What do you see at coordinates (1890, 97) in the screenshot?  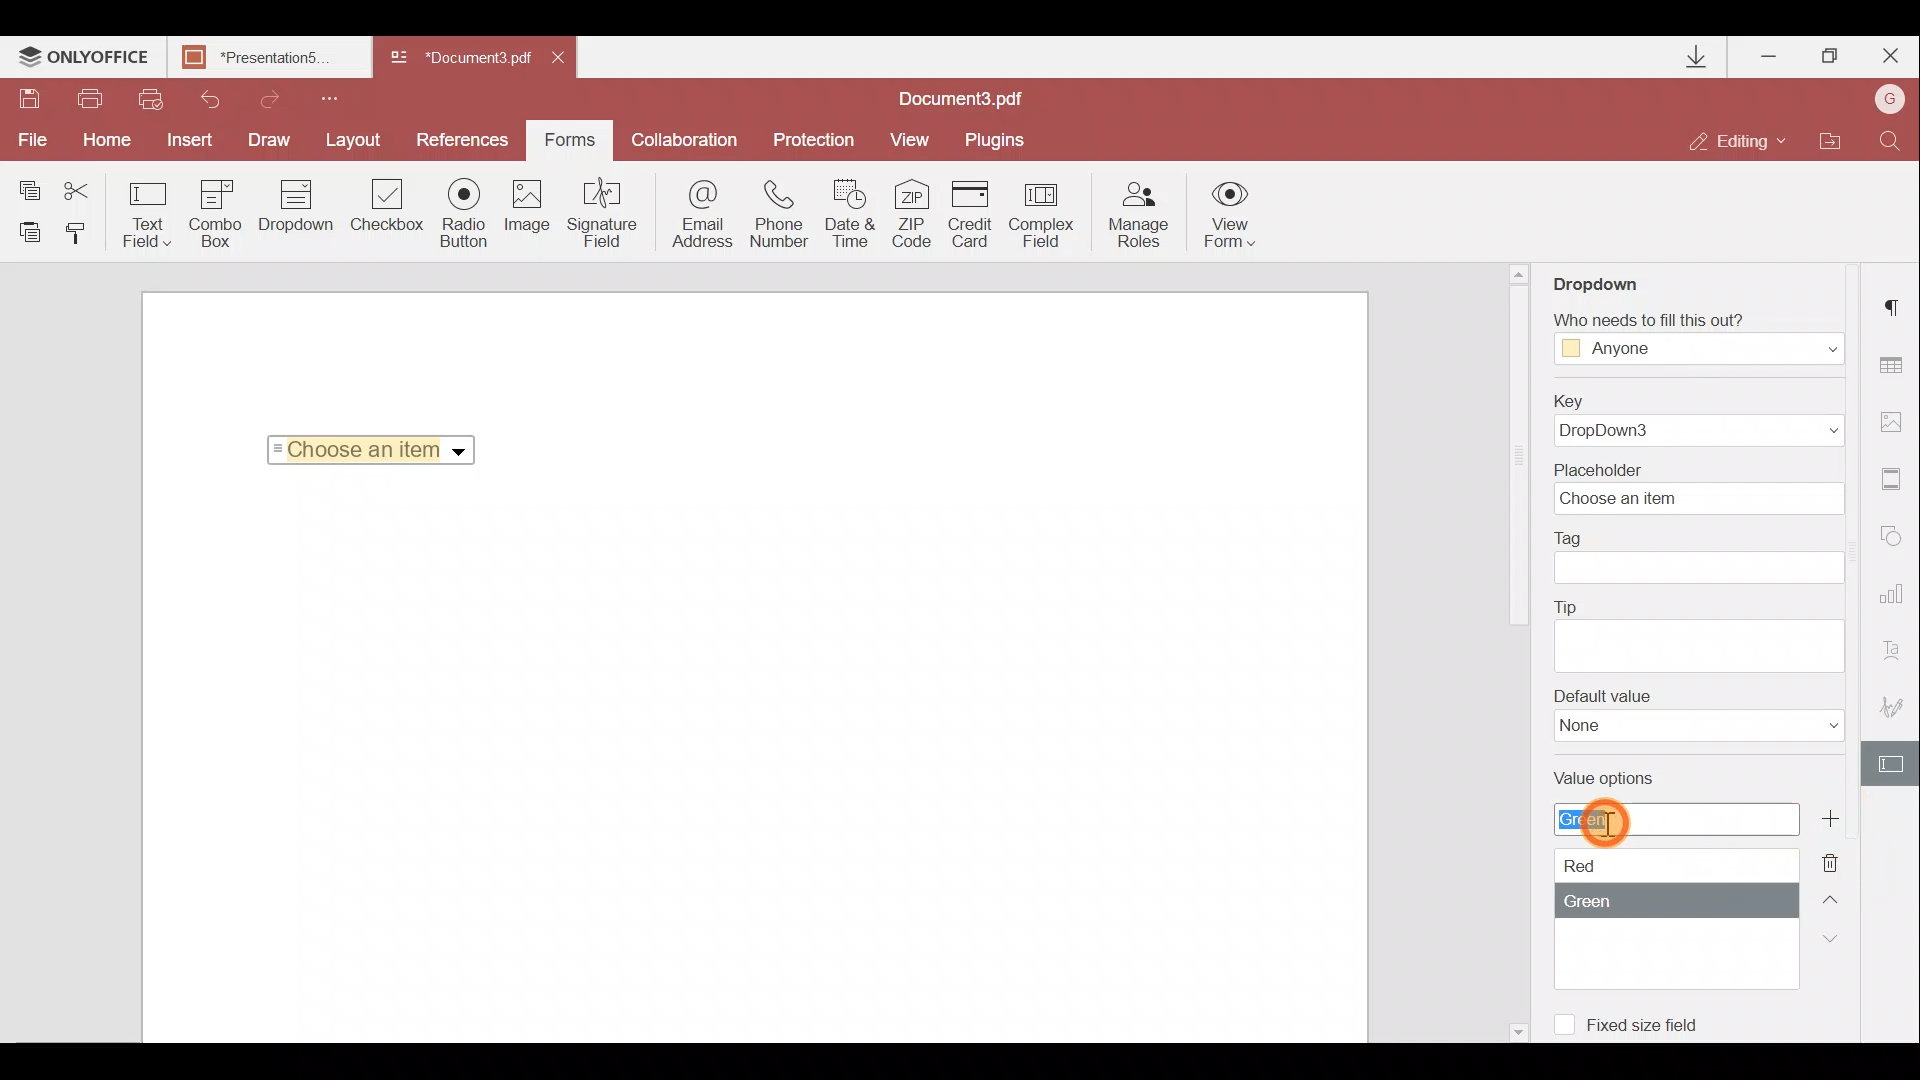 I see `Account name` at bounding box center [1890, 97].